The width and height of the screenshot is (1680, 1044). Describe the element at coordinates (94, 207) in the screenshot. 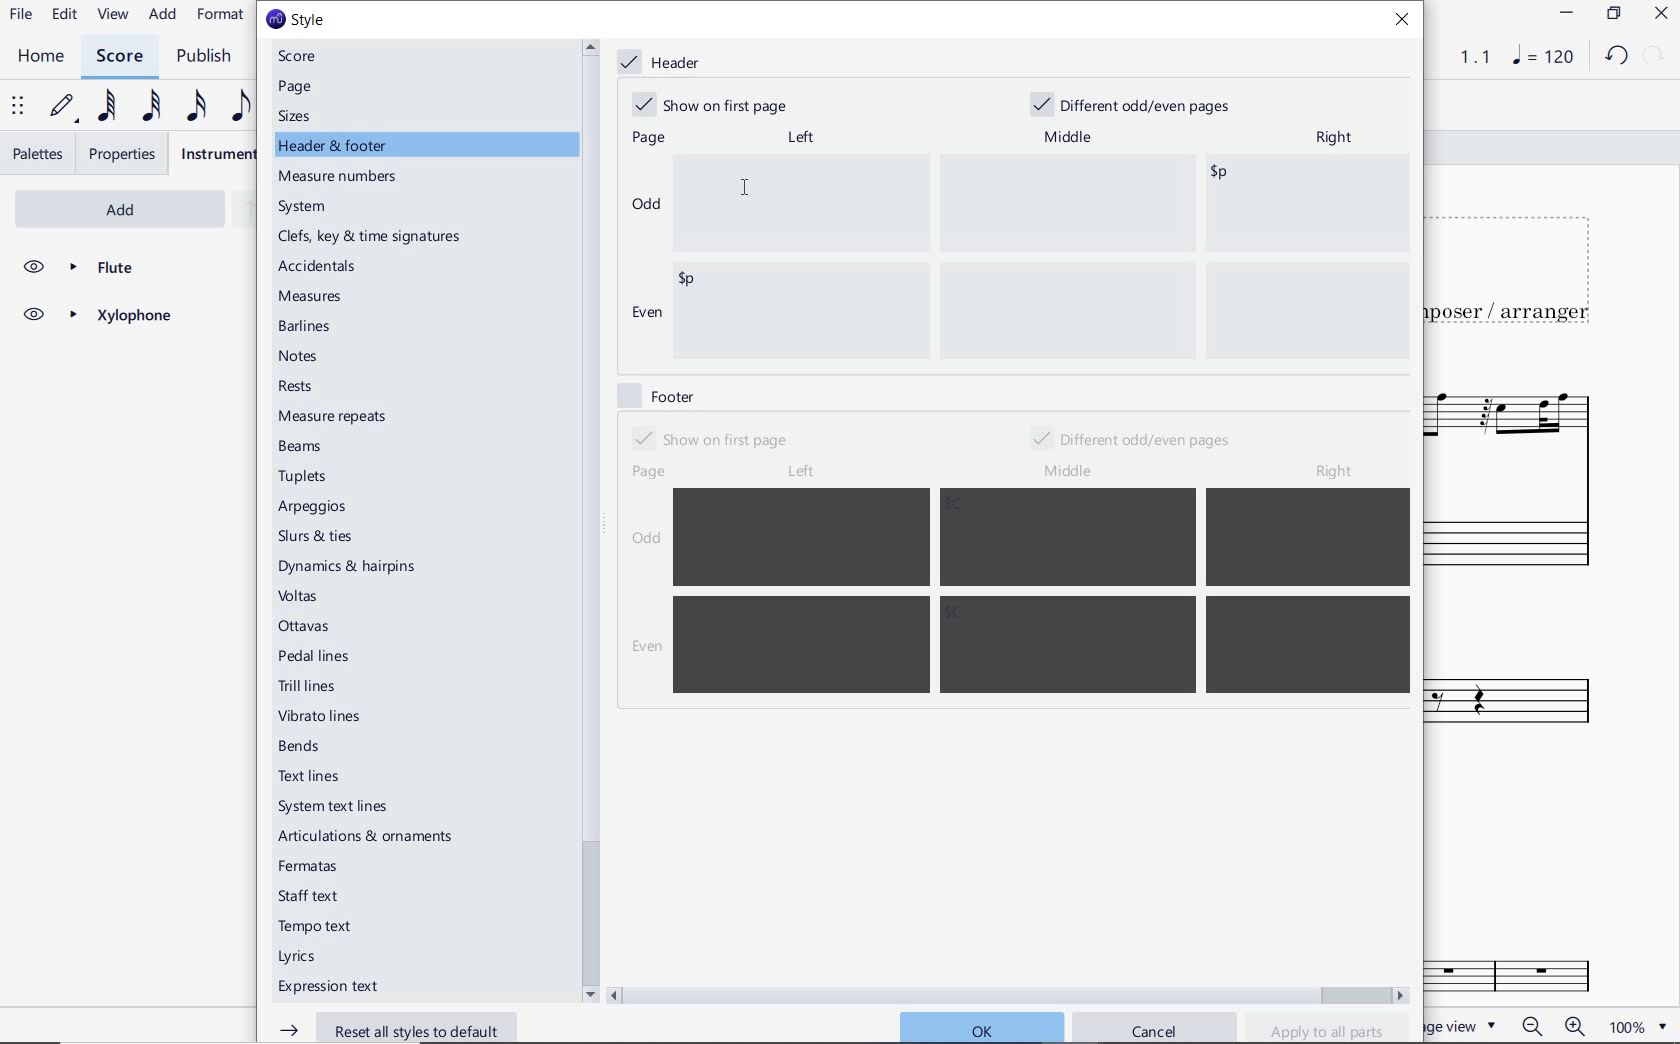

I see `ADD` at that location.